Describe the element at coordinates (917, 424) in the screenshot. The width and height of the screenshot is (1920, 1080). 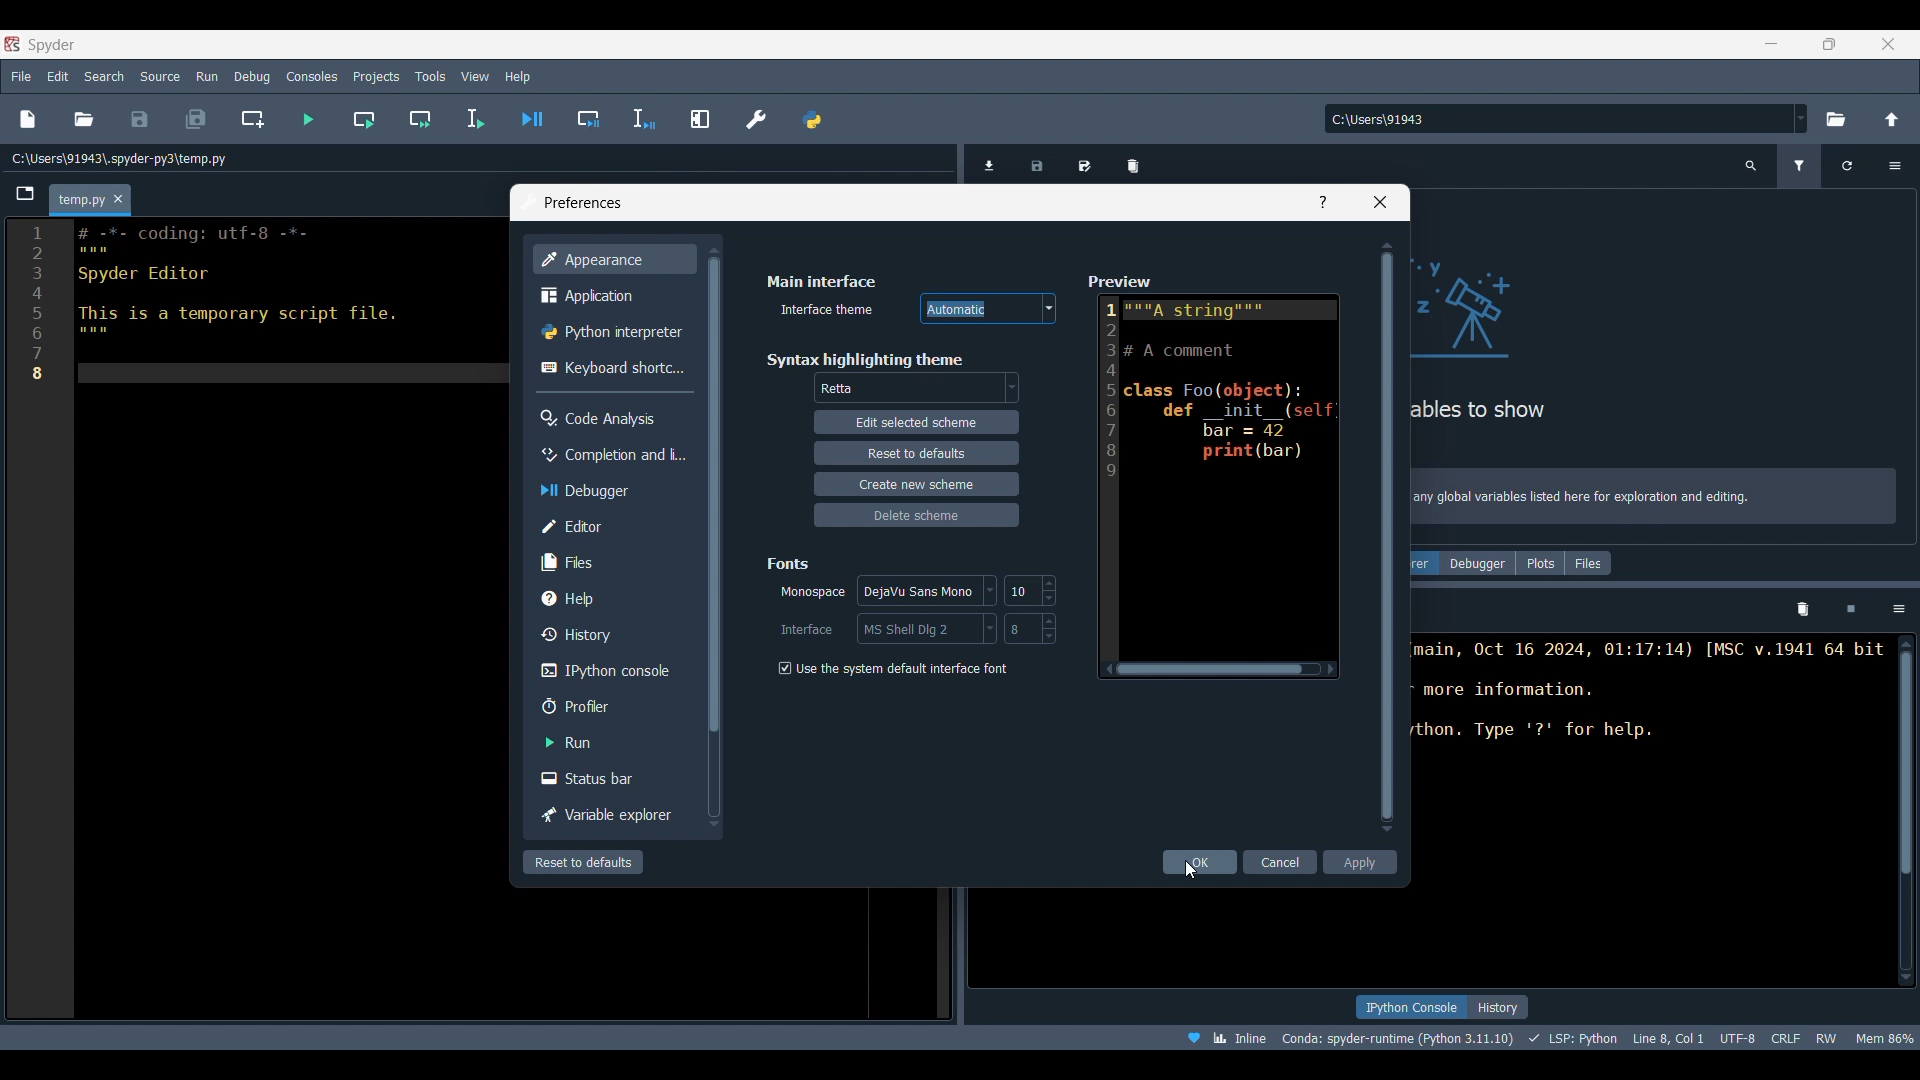
I see `edit selected theme` at that location.